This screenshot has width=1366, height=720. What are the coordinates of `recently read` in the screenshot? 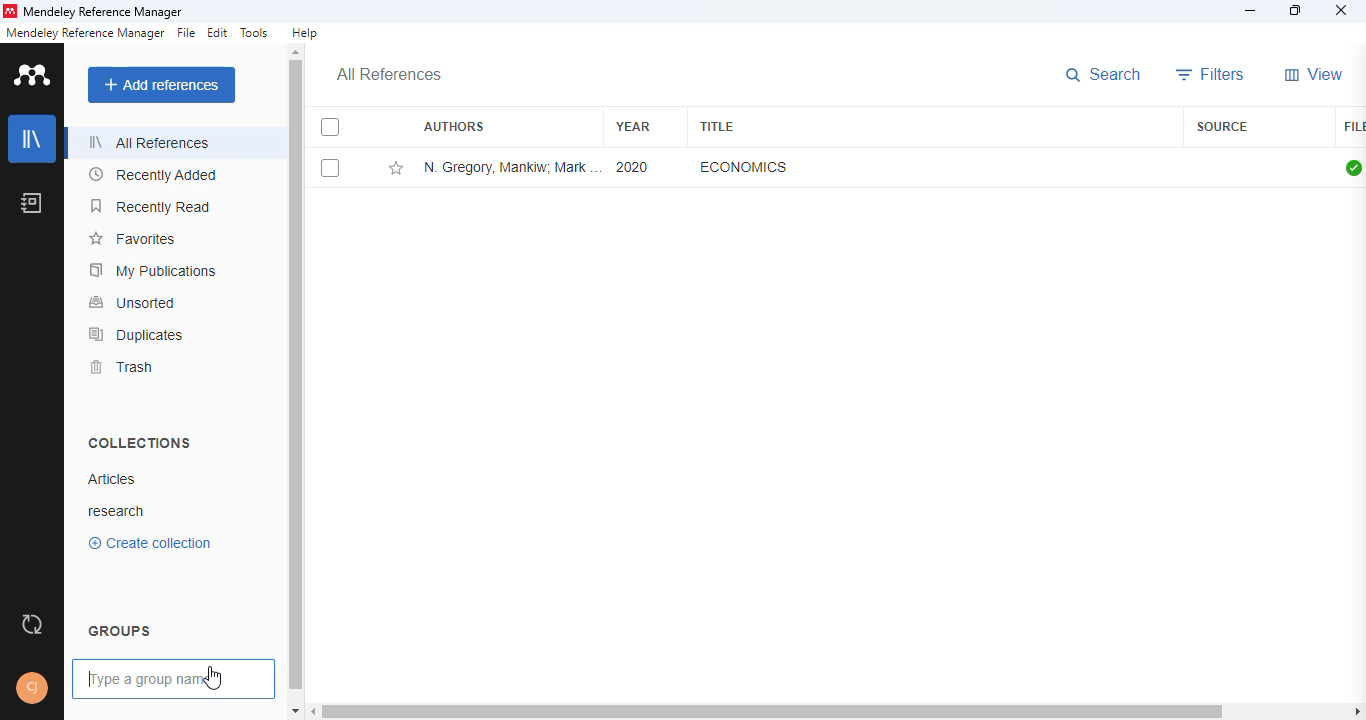 It's located at (151, 206).